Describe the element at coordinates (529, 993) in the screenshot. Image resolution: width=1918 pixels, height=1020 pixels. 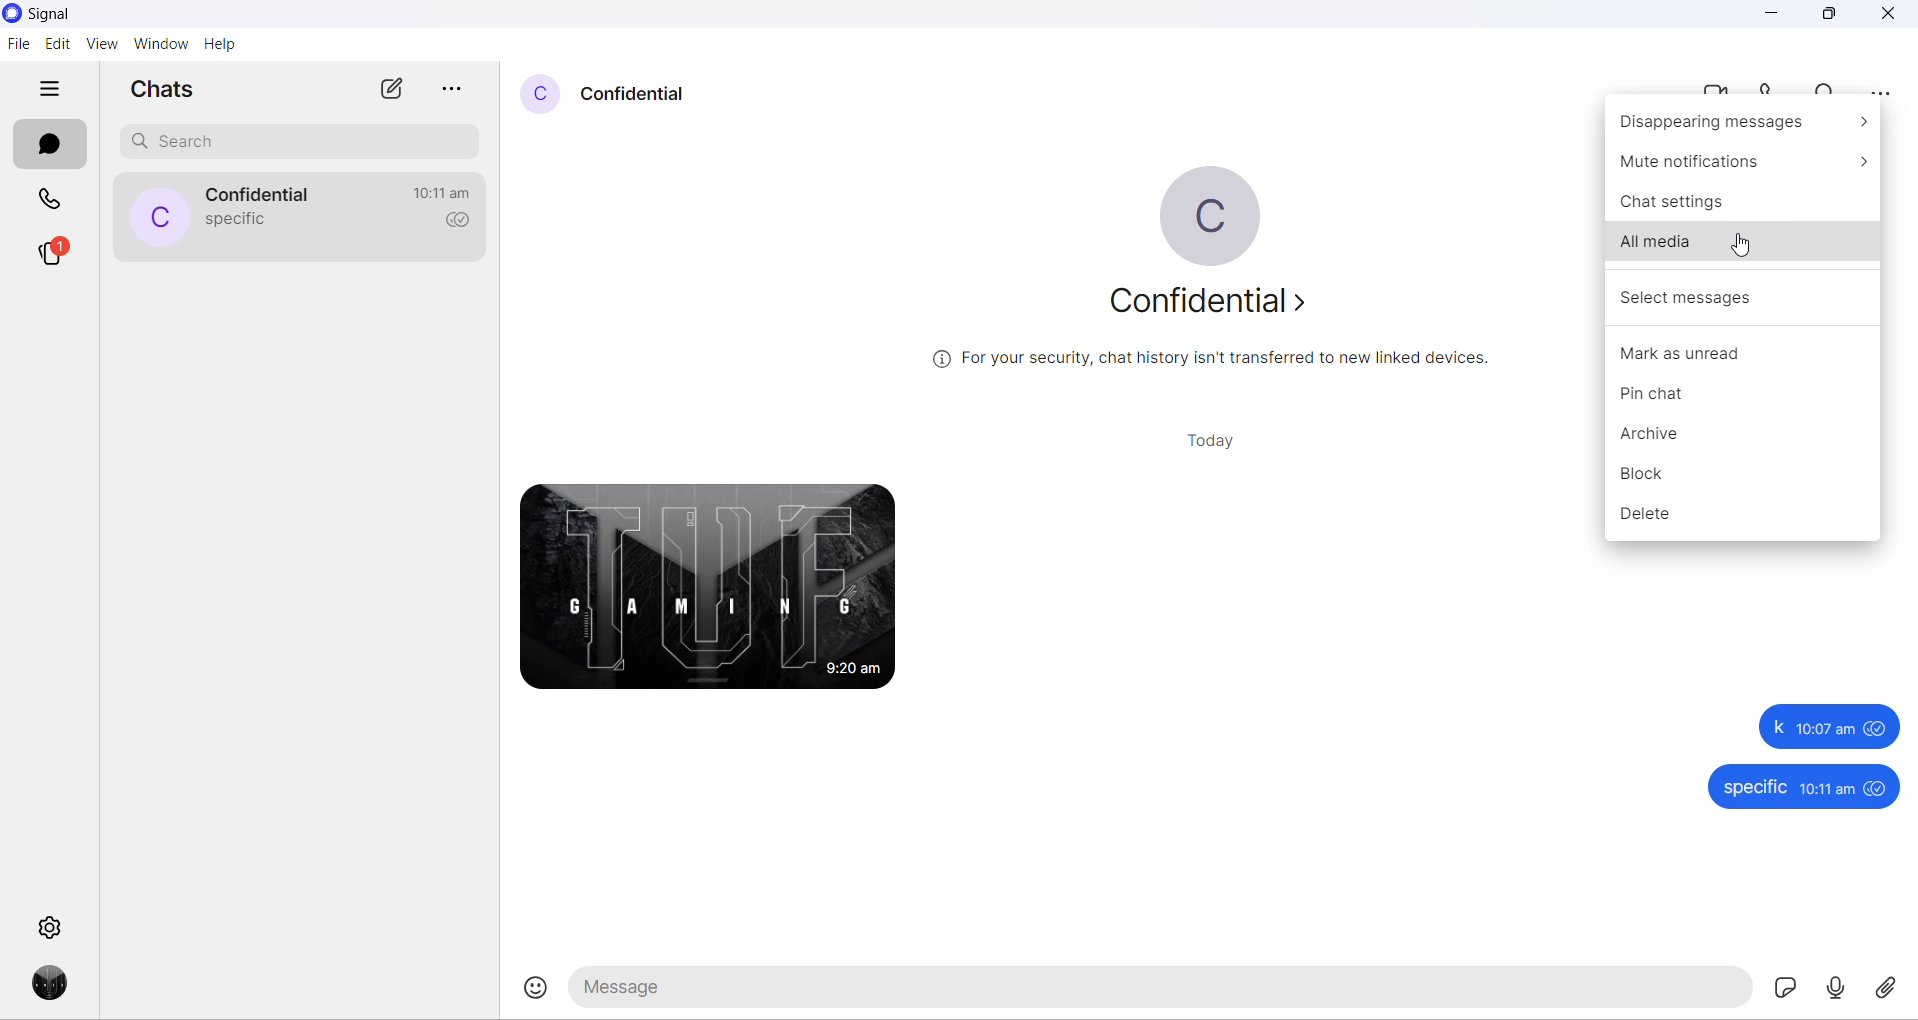
I see `emojis` at that location.